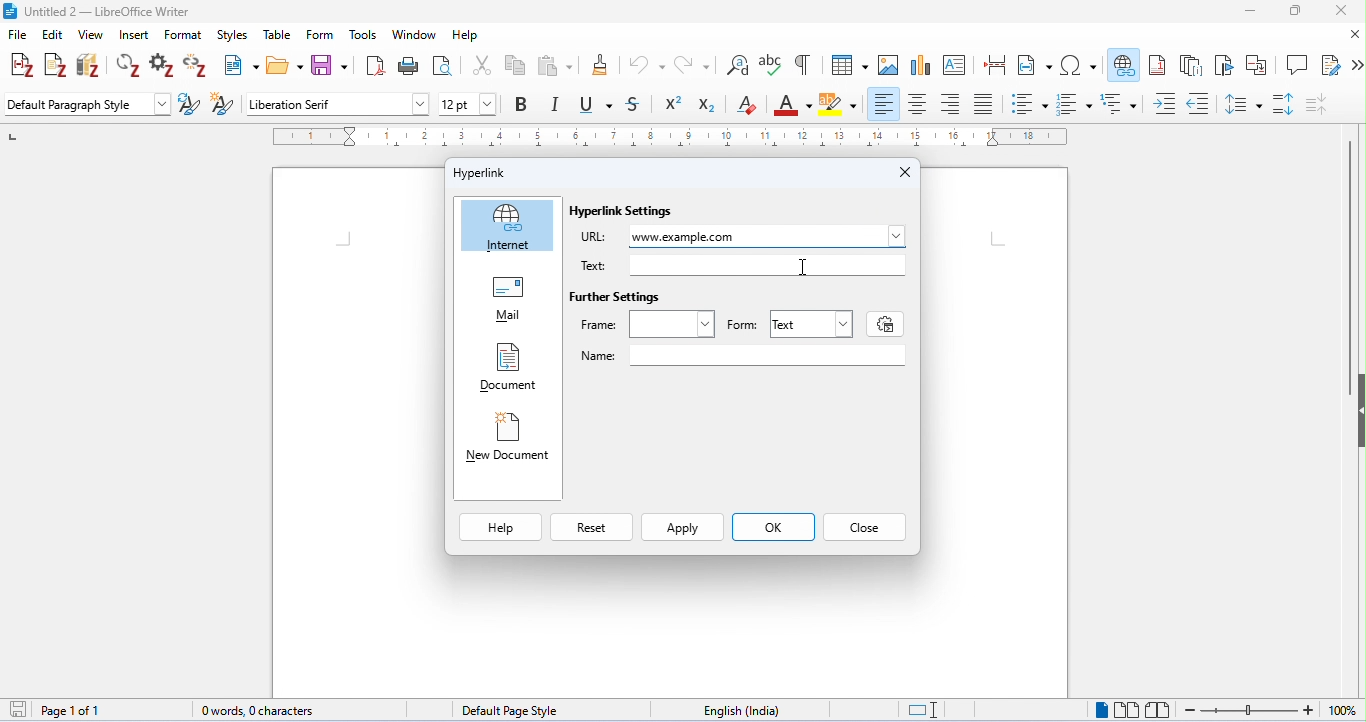 This screenshot has width=1366, height=722. What do you see at coordinates (596, 233) in the screenshot?
I see `URL:` at bounding box center [596, 233].